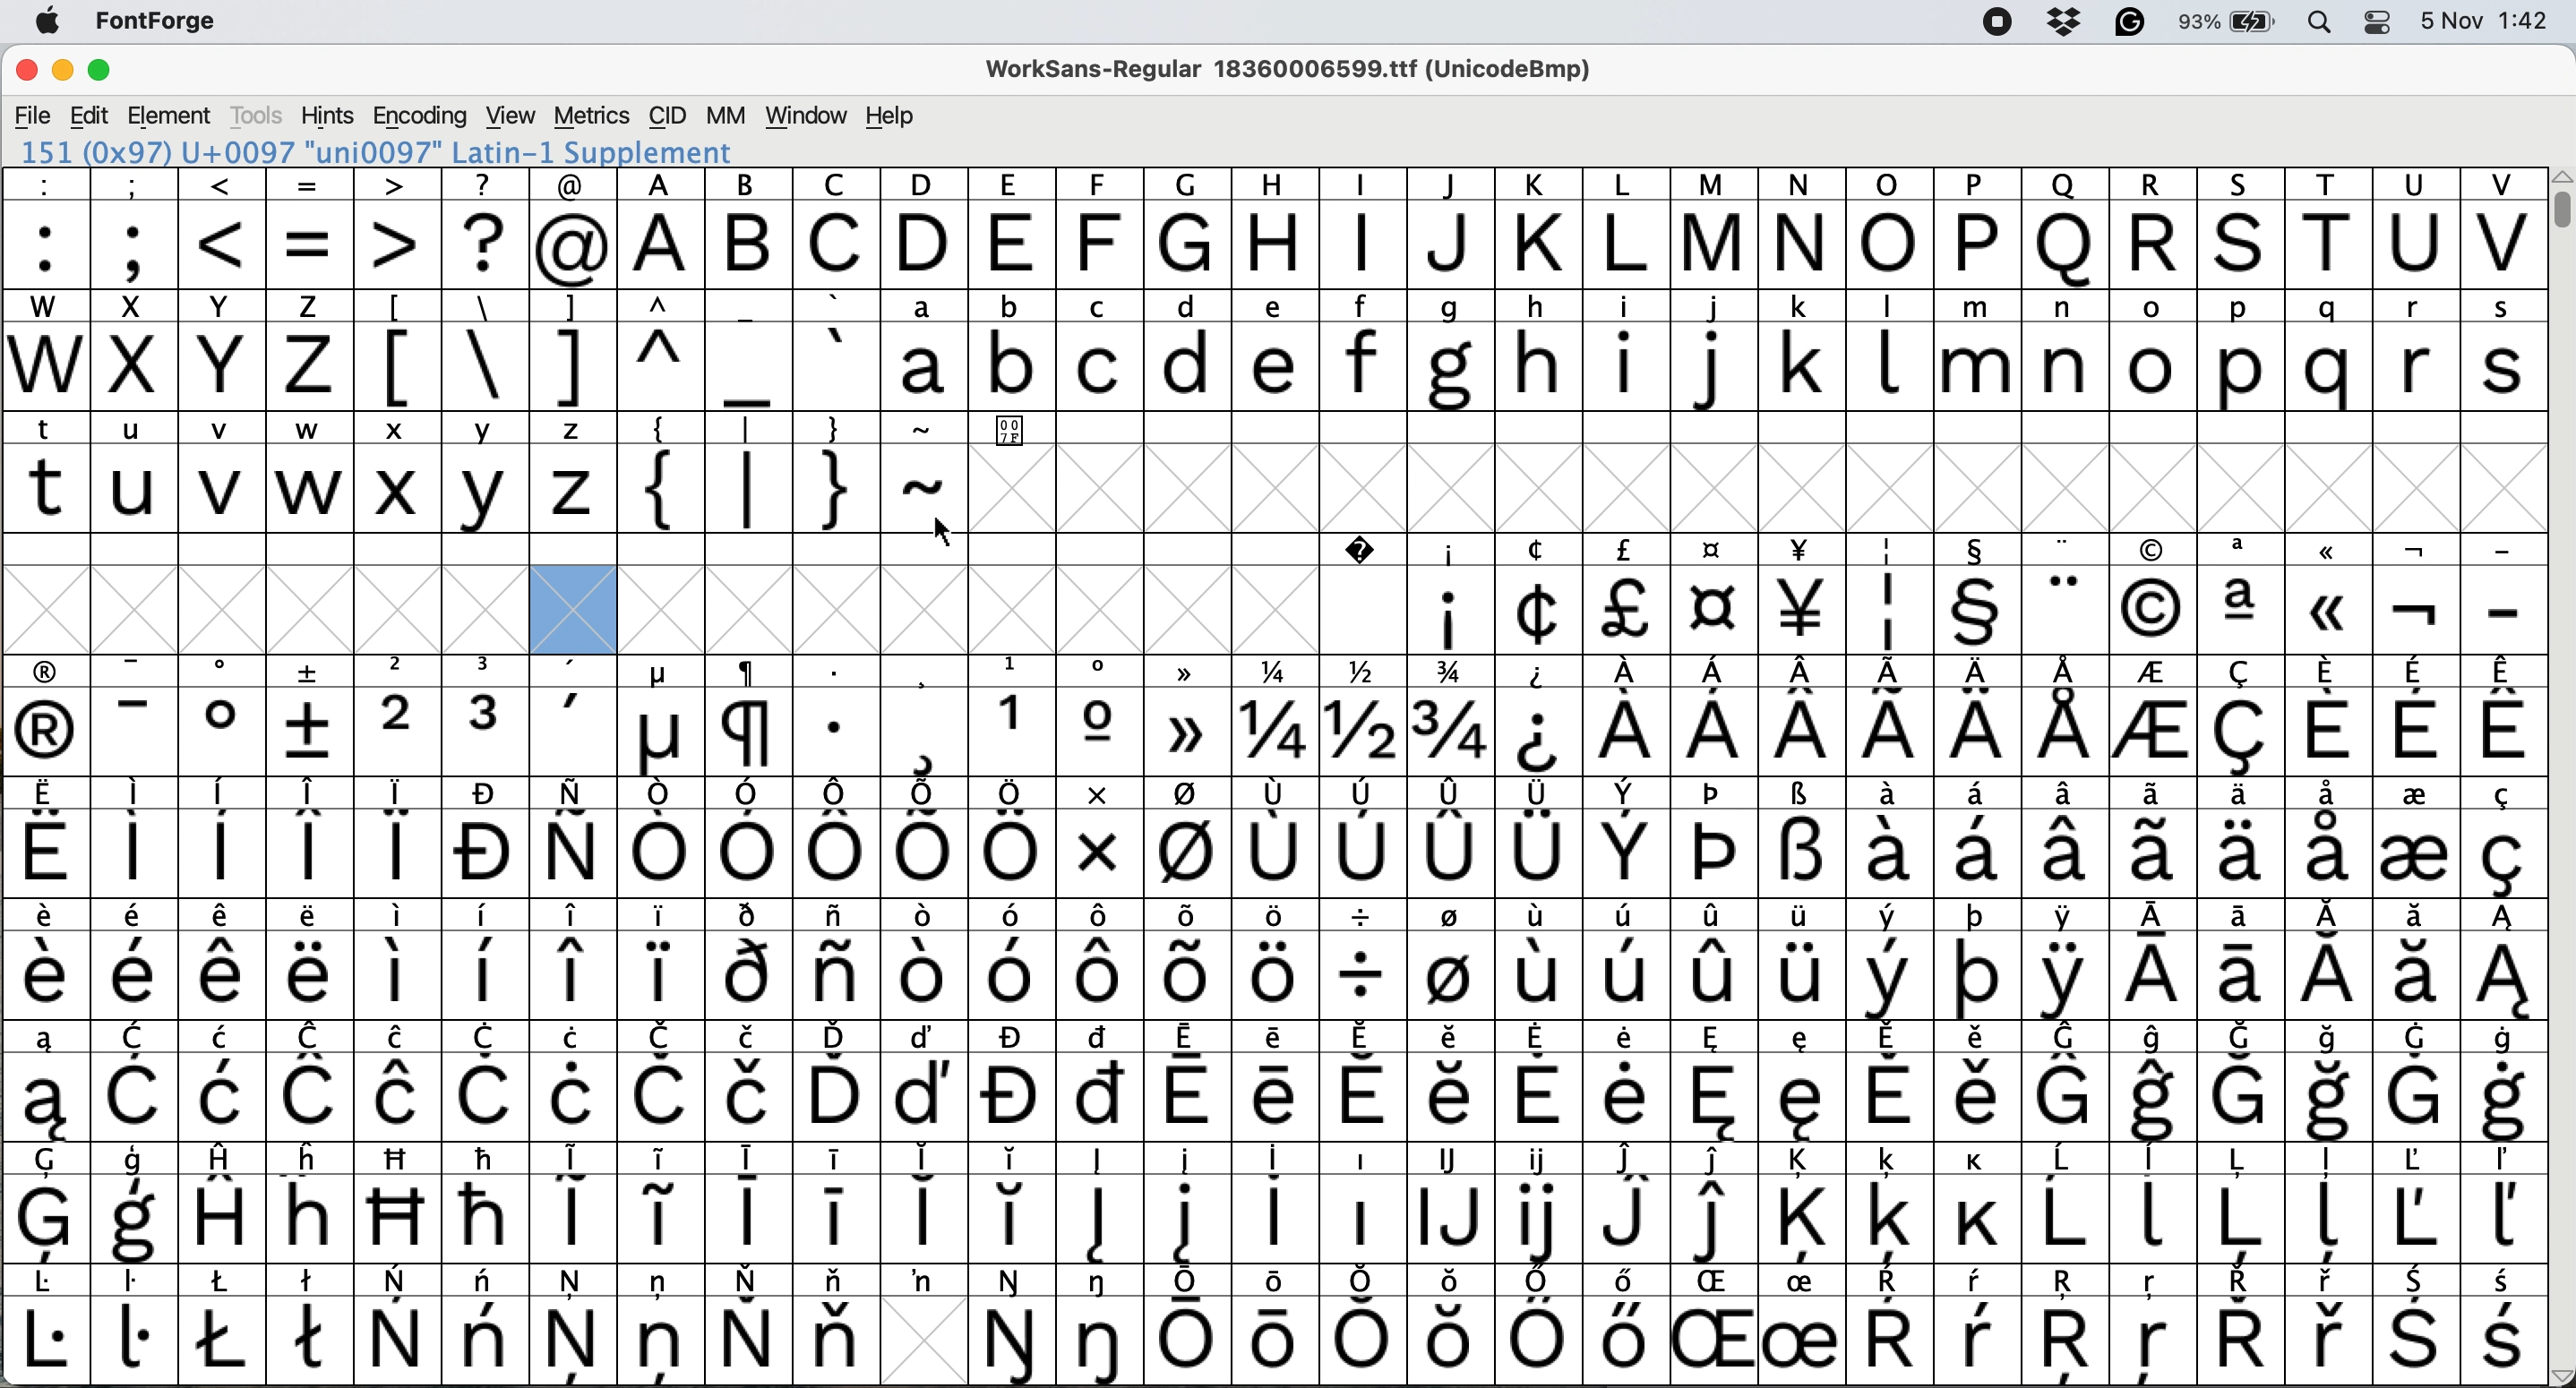  What do you see at coordinates (925, 1082) in the screenshot?
I see `symbol` at bounding box center [925, 1082].